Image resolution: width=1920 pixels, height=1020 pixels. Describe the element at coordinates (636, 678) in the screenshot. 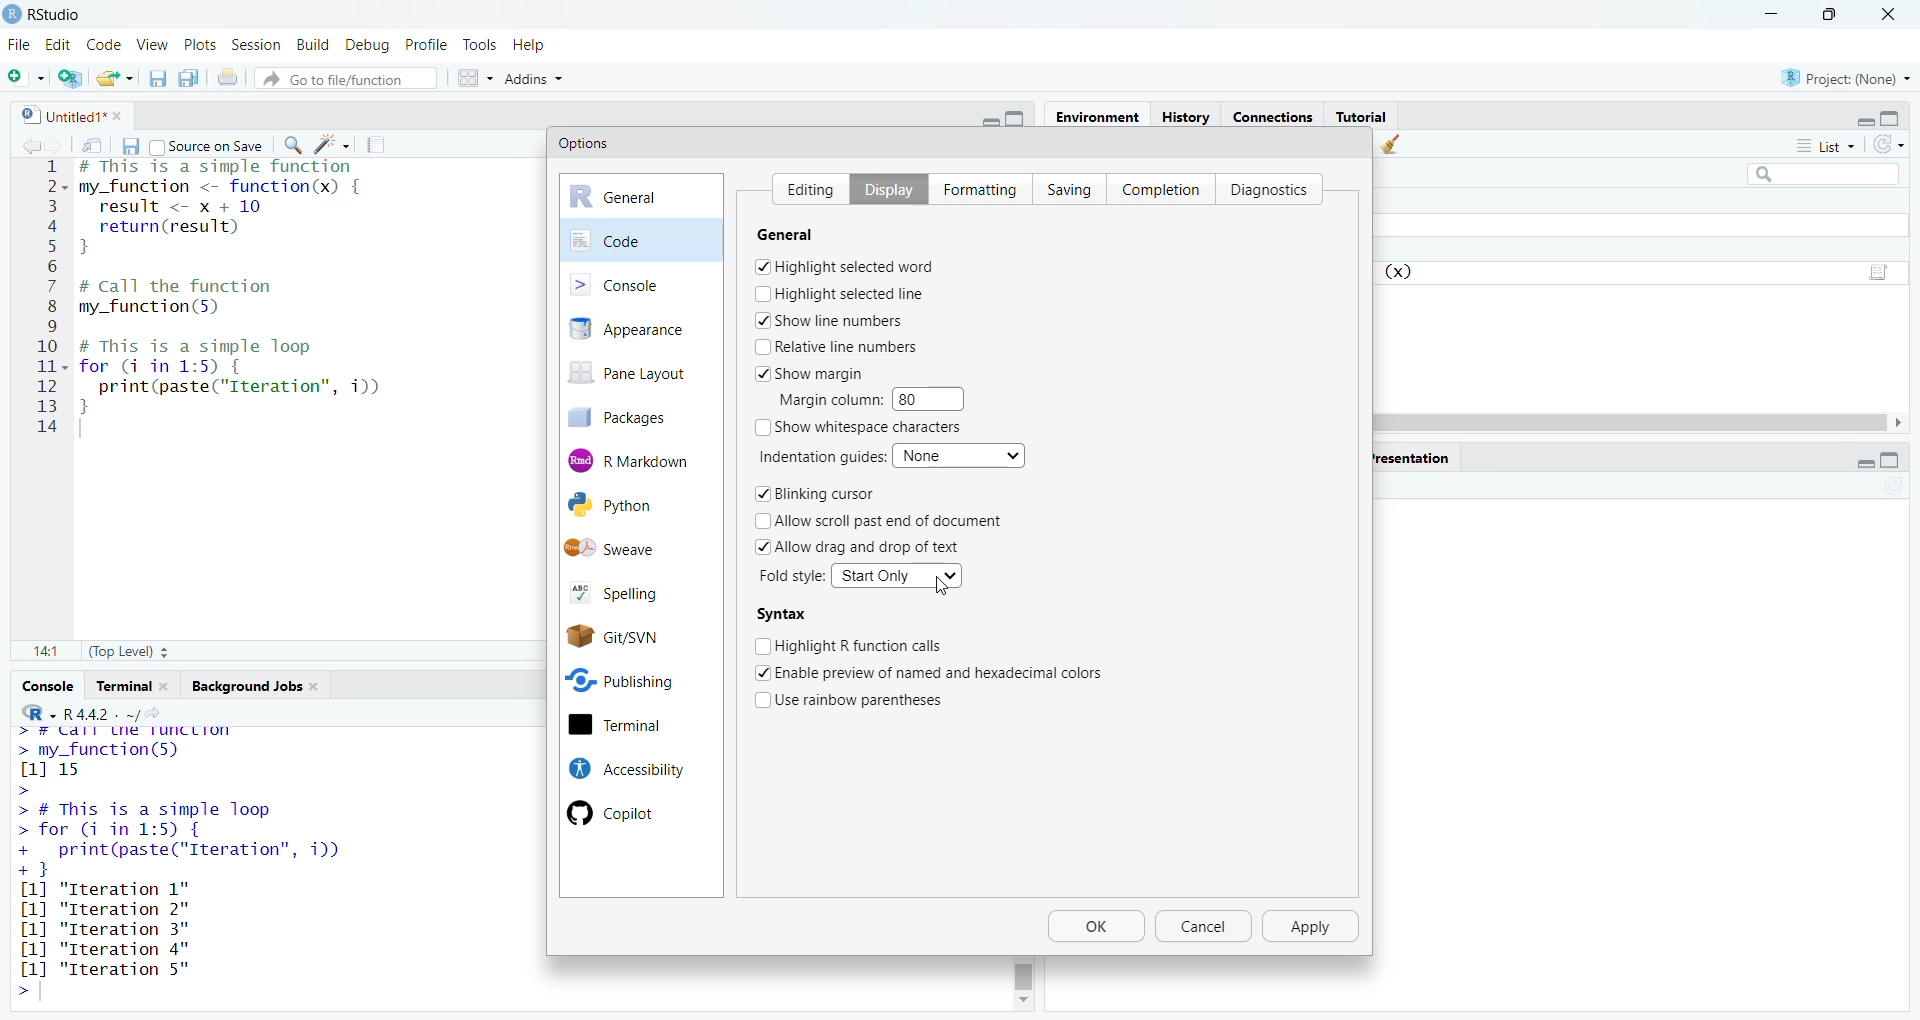

I see `Publishing` at that location.